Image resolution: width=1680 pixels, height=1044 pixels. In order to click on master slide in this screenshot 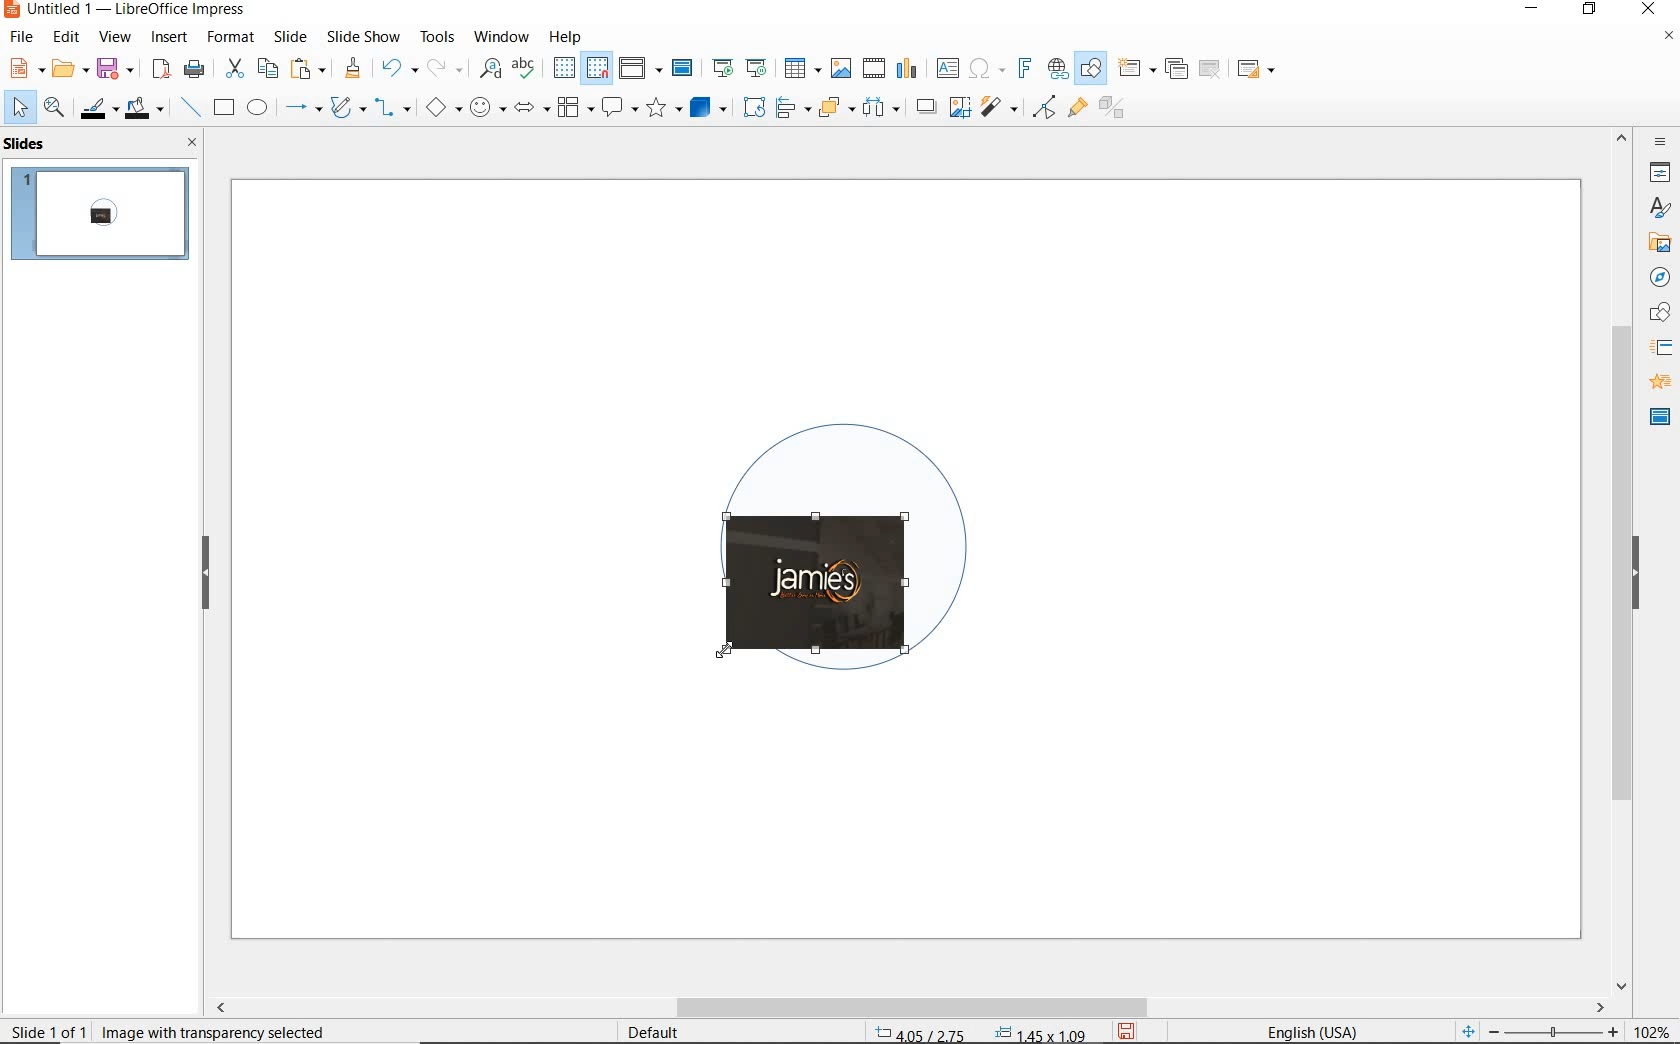, I will do `click(1660, 415)`.